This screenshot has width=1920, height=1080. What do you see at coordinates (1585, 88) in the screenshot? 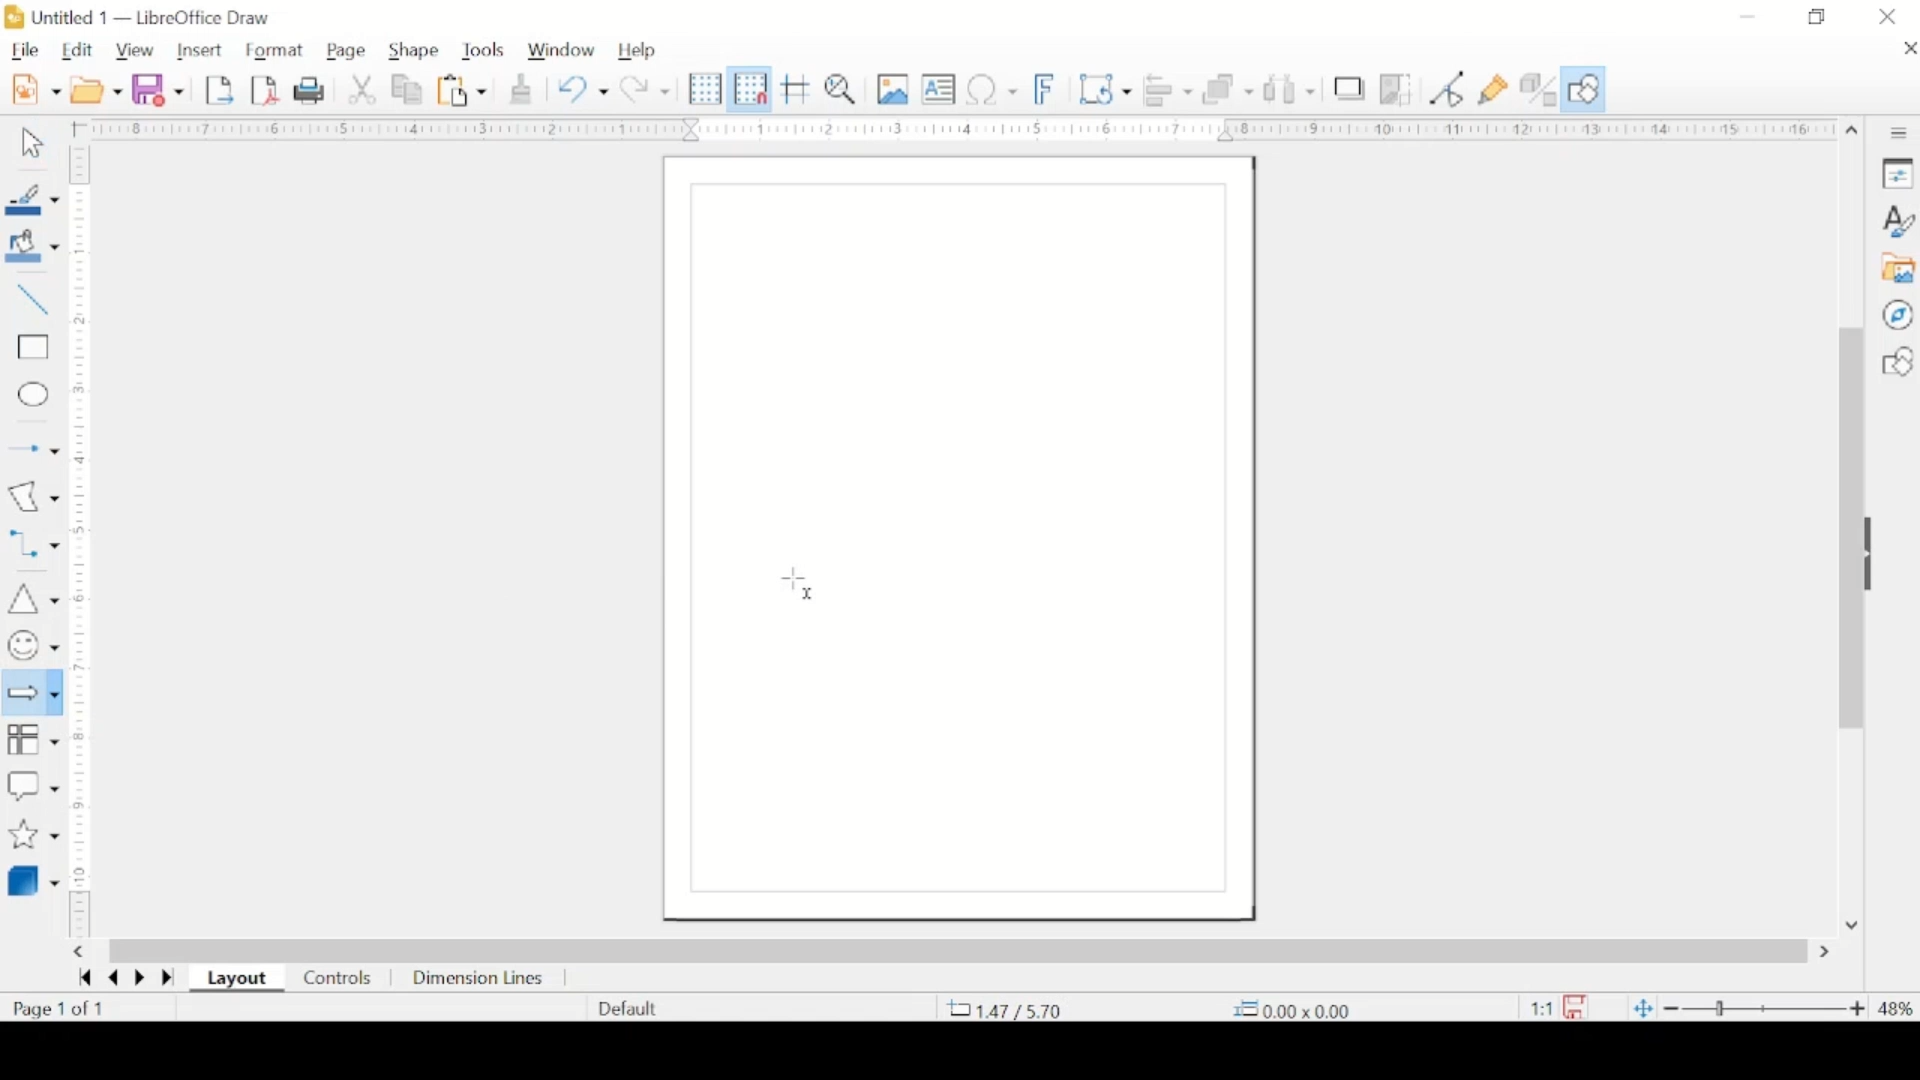
I see `show draw functions` at bounding box center [1585, 88].